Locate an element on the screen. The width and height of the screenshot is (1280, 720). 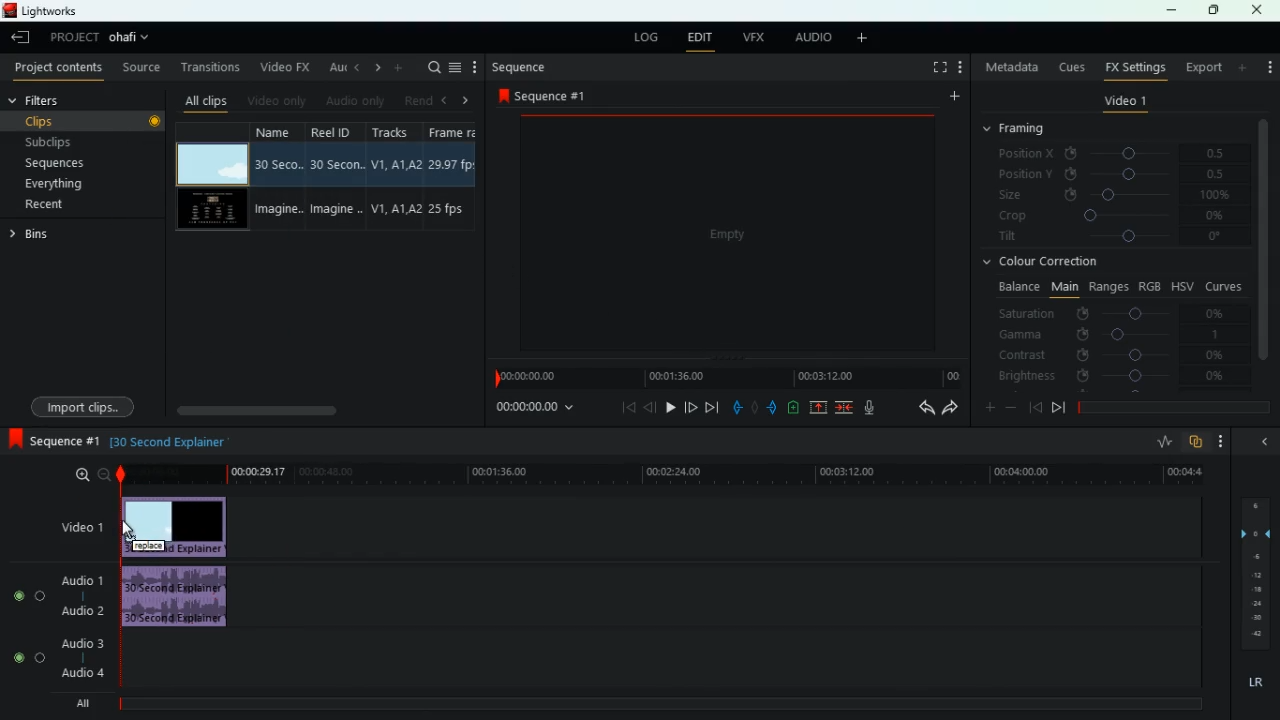
time frame is located at coordinates (1174, 408).